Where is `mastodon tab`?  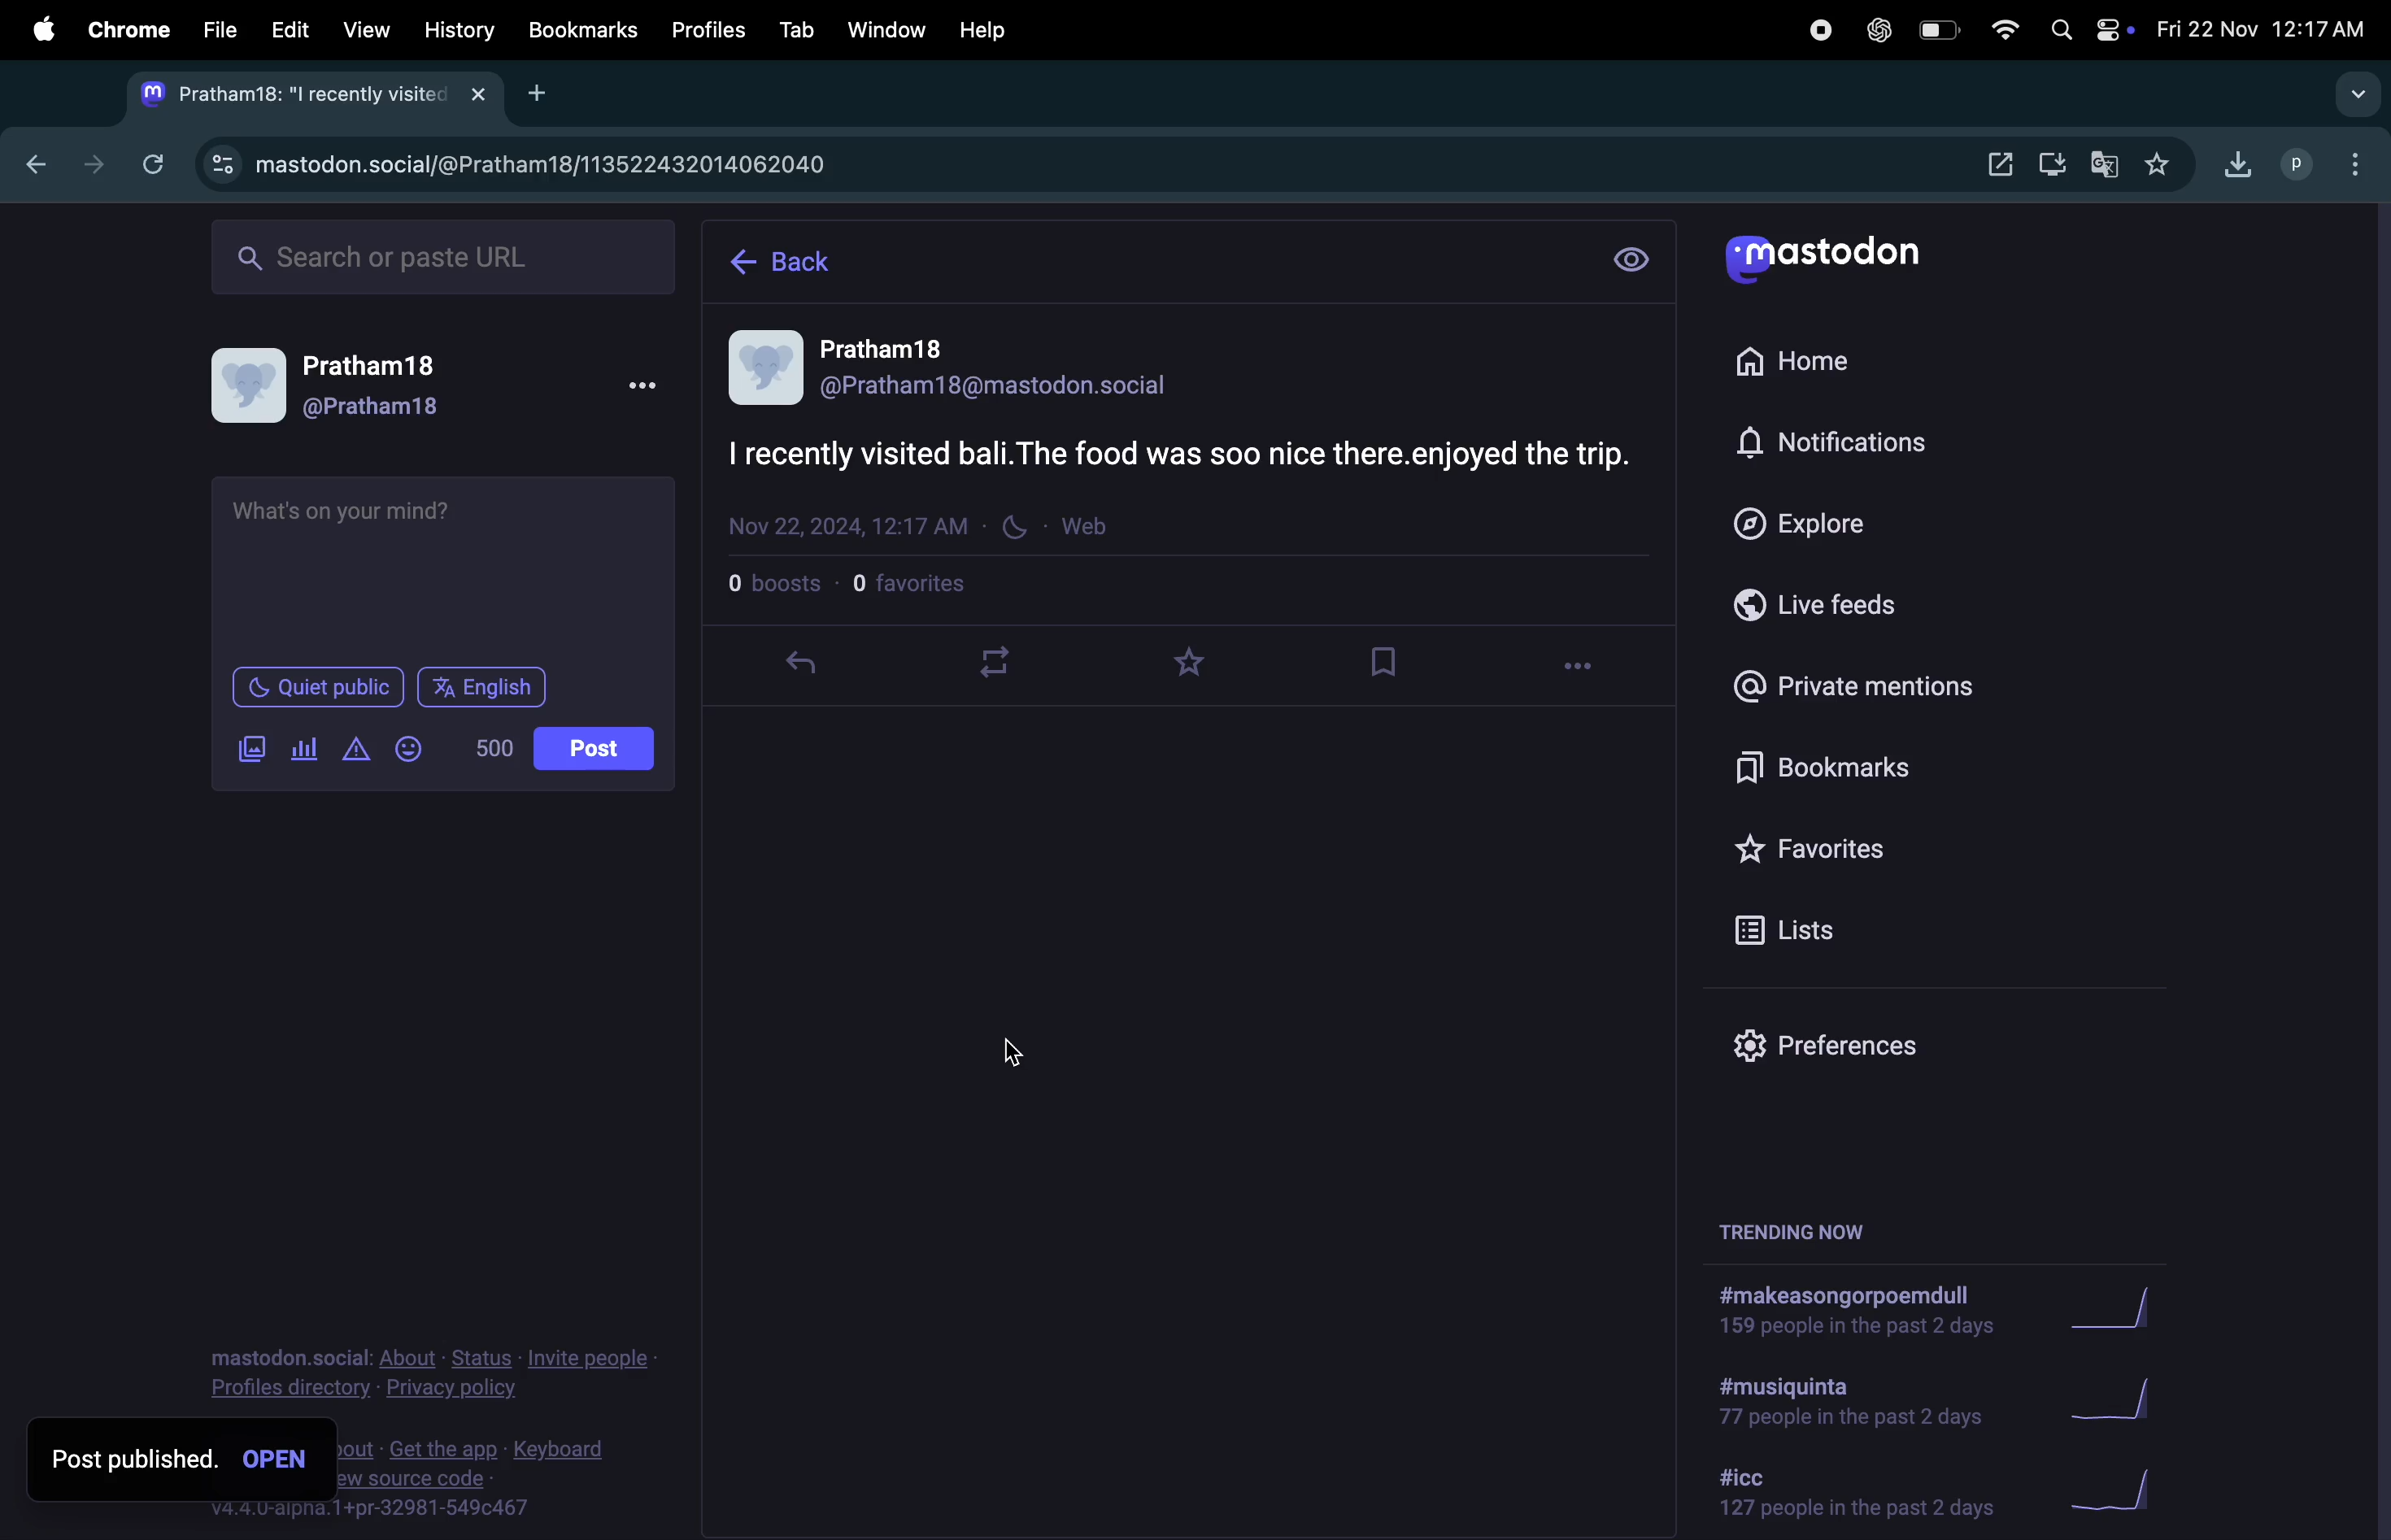 mastodon tab is located at coordinates (316, 99).